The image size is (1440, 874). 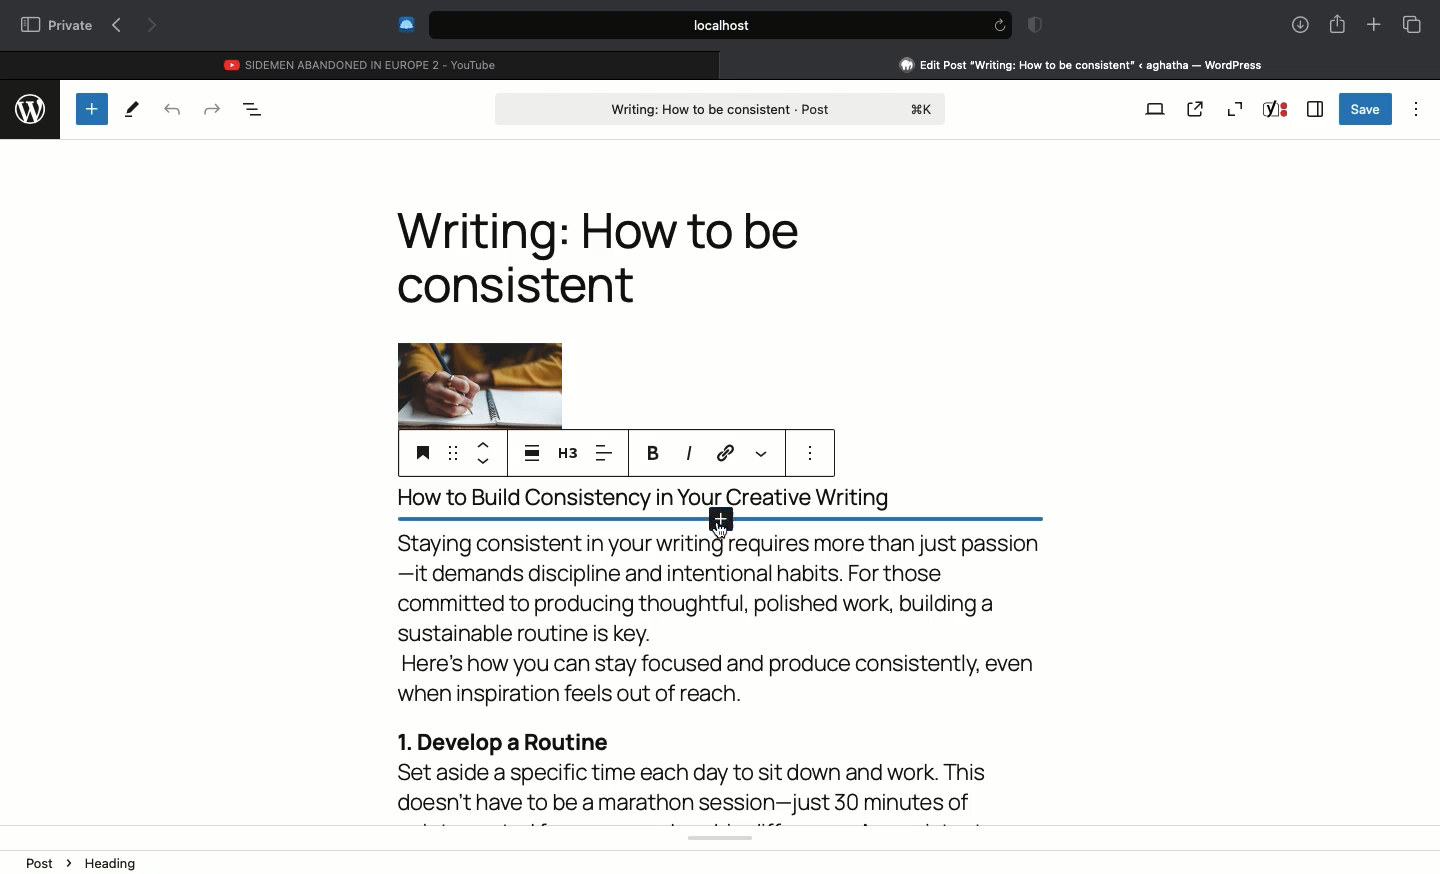 What do you see at coordinates (1082, 64) in the screenshot?
I see `Clicking on Wordpress tab` at bounding box center [1082, 64].